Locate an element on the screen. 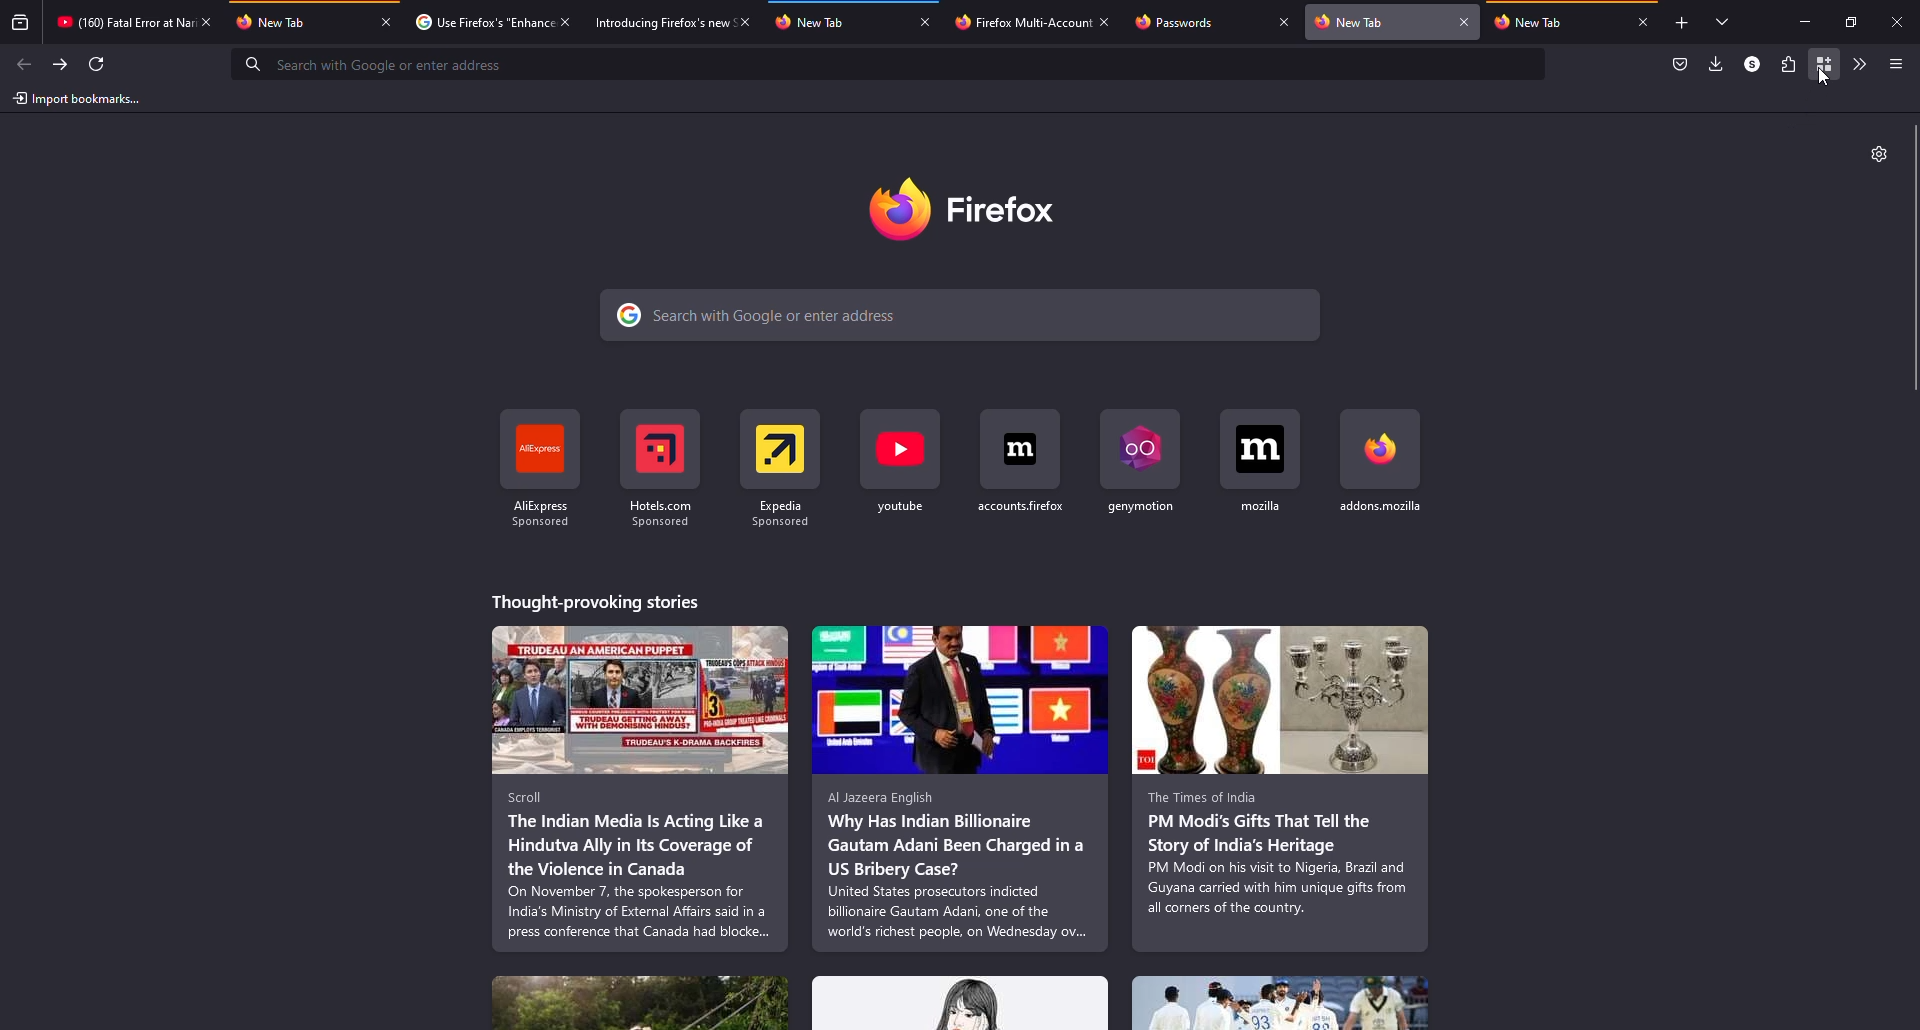 This screenshot has height=1030, width=1920. firefox is located at coordinates (988, 210).